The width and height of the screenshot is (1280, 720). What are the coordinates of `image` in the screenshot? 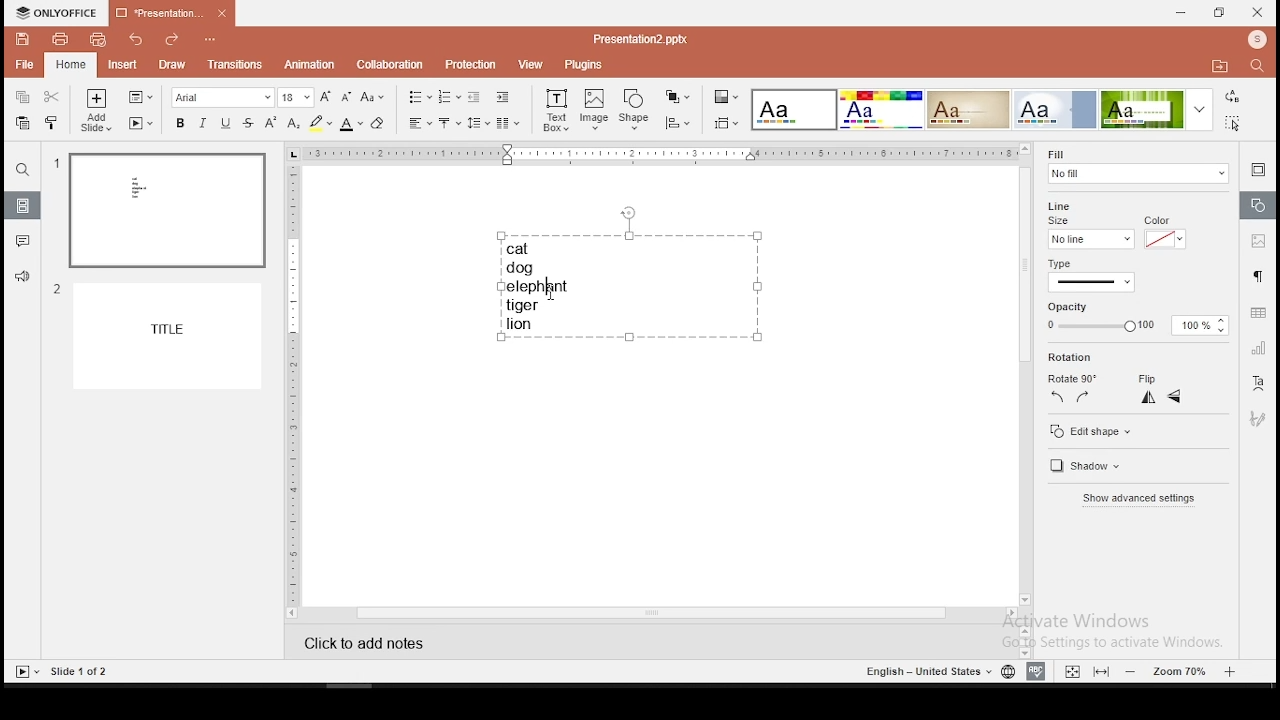 It's located at (594, 110).